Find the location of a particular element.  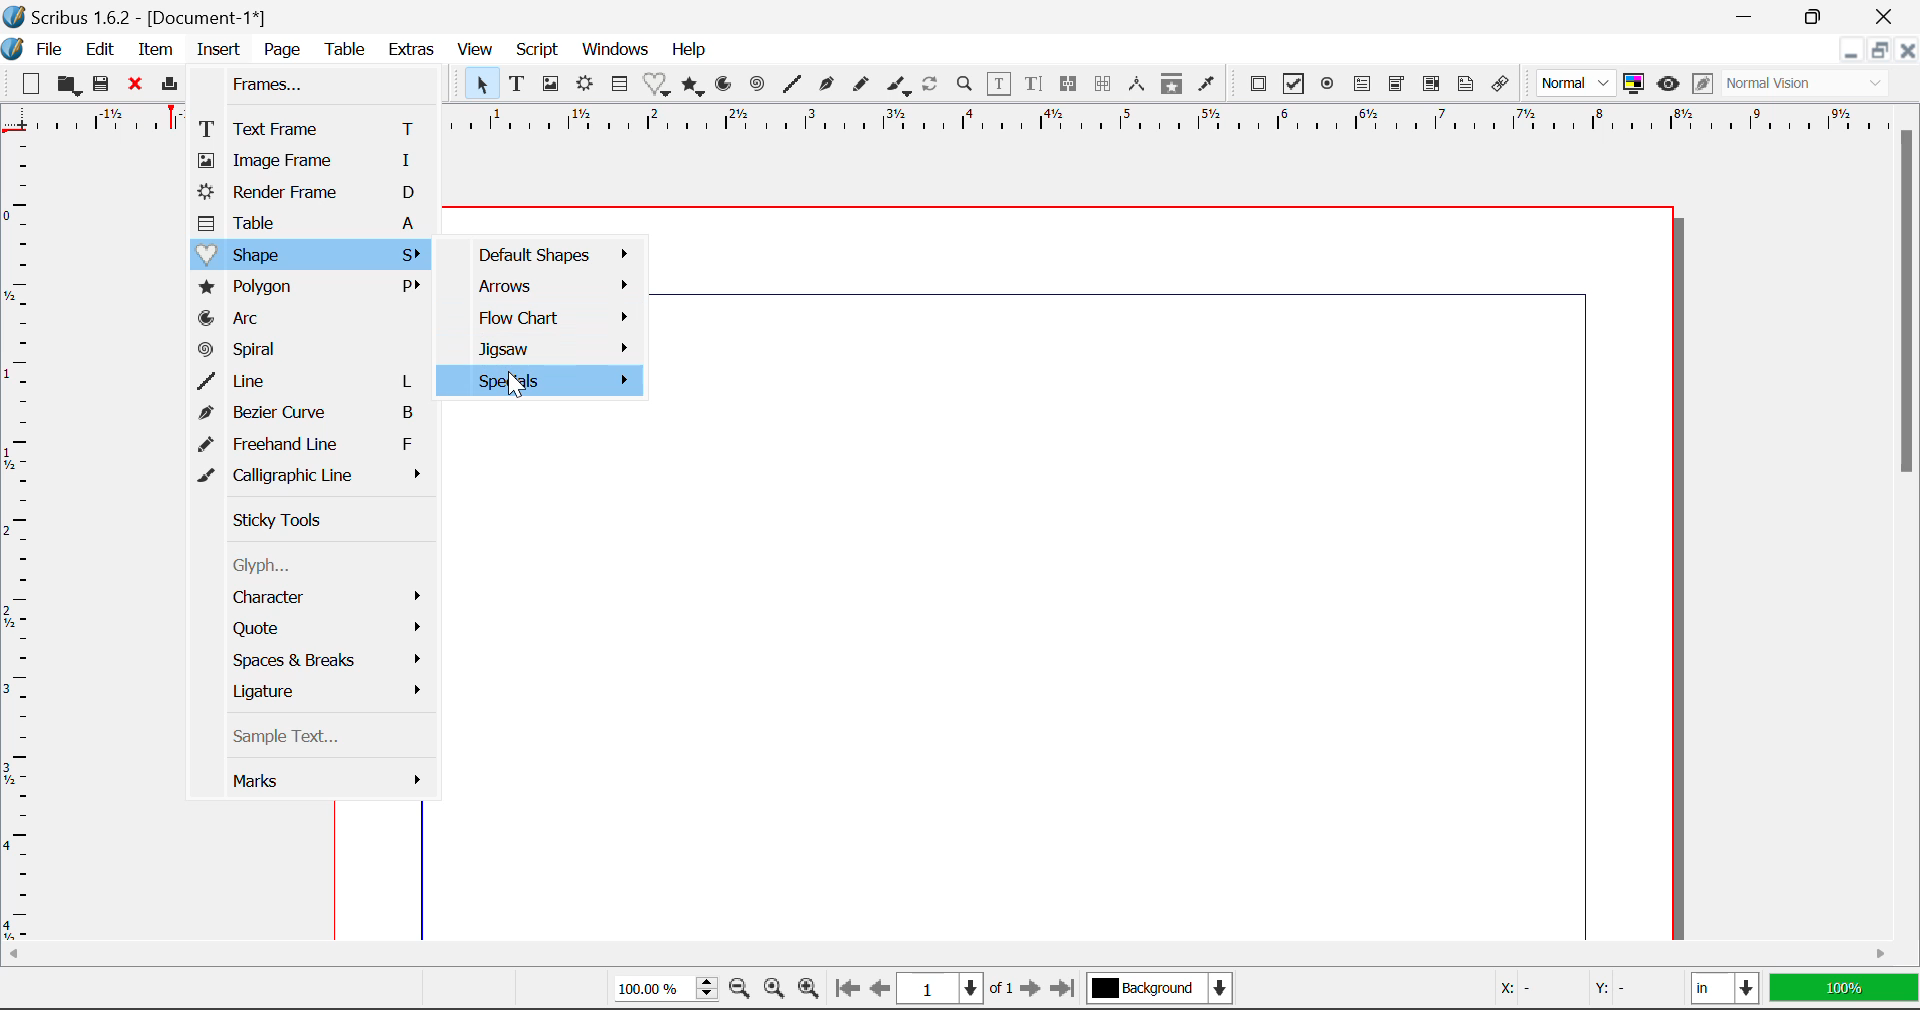

Render Frame is located at coordinates (586, 85).